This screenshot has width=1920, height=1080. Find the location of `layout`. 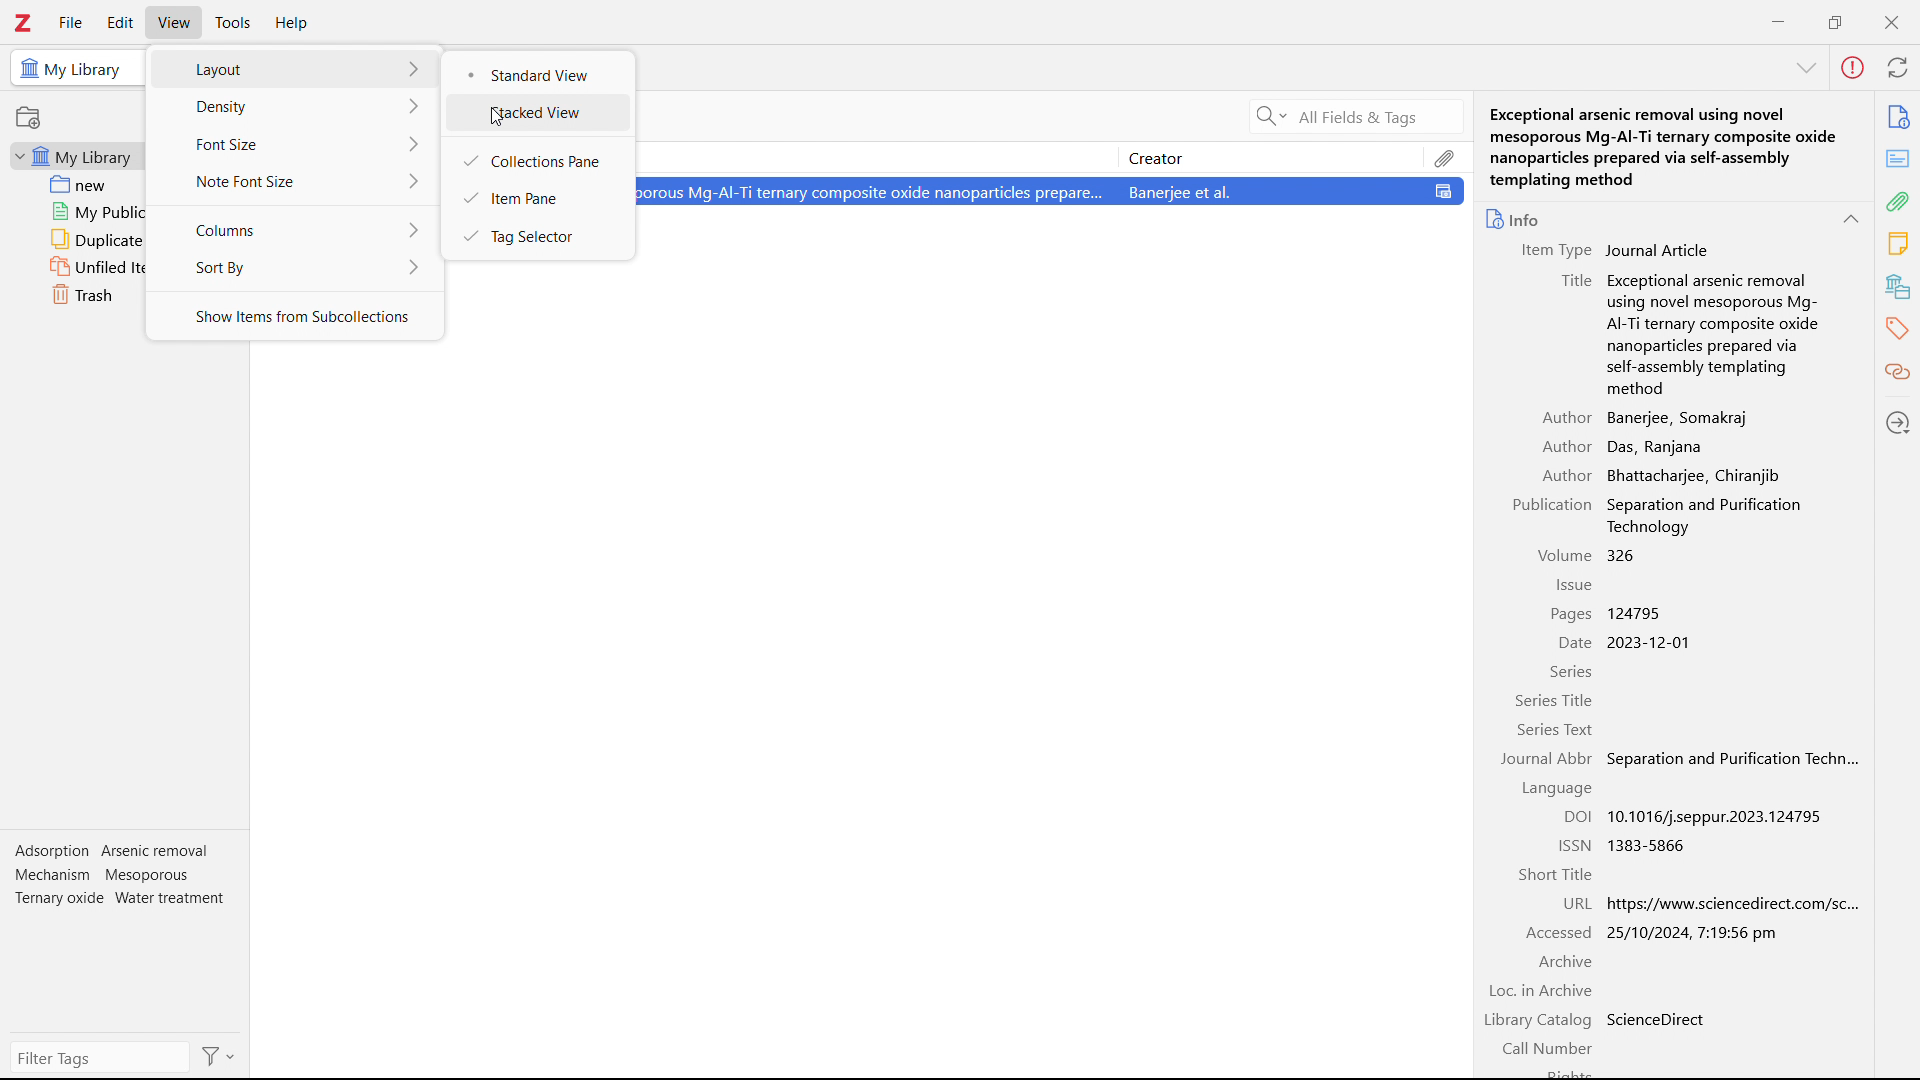

layout is located at coordinates (296, 68).